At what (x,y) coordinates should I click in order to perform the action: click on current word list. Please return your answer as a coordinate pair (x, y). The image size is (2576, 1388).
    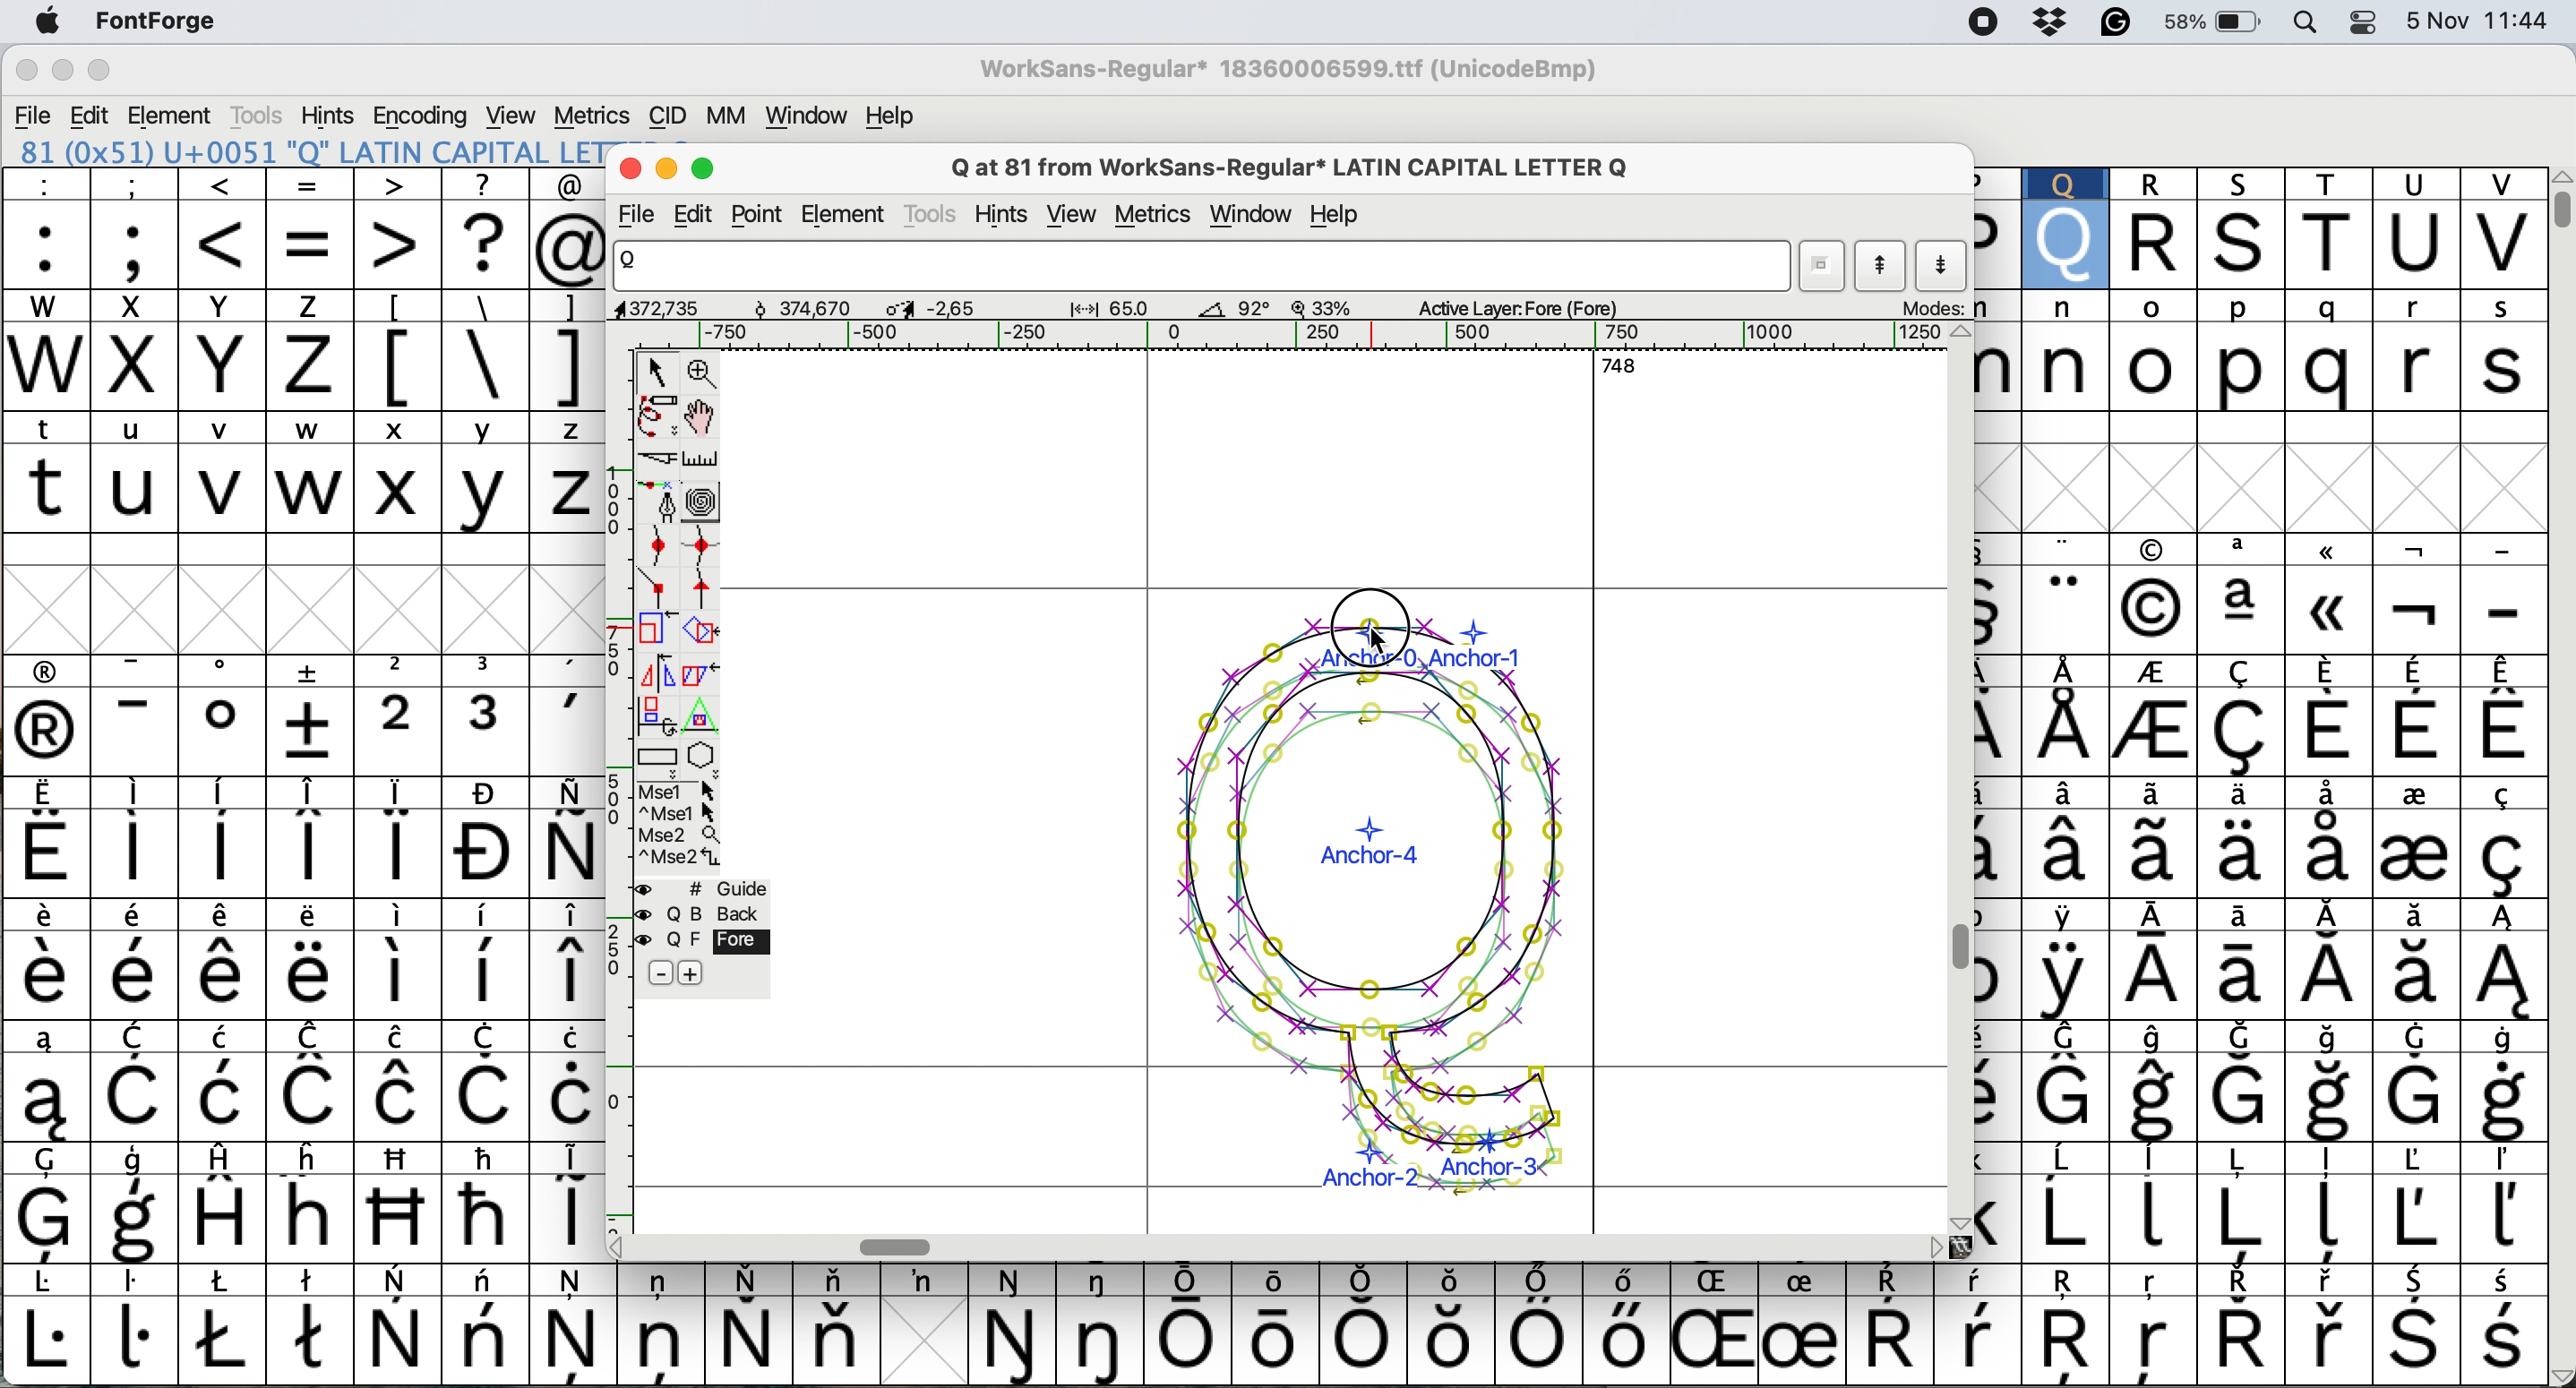
    Looking at the image, I should click on (1823, 267).